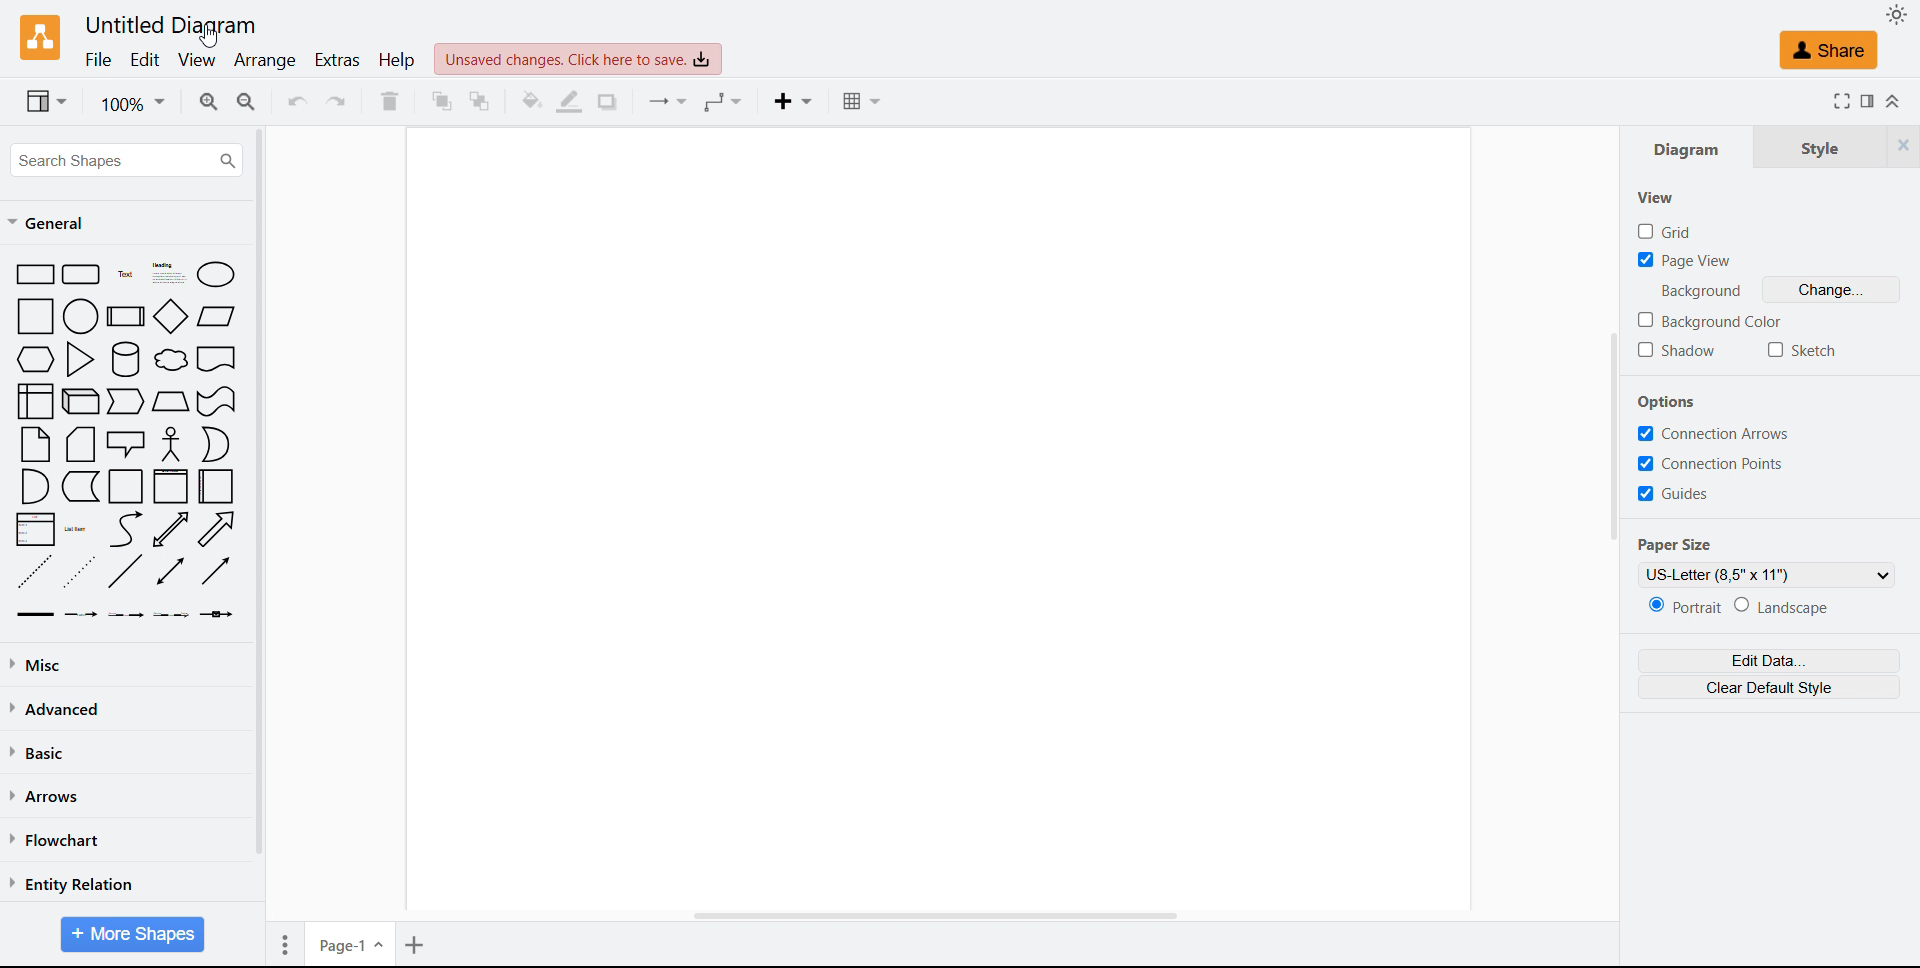 Image resolution: width=1920 pixels, height=968 pixels. I want to click on guides , so click(1673, 493).